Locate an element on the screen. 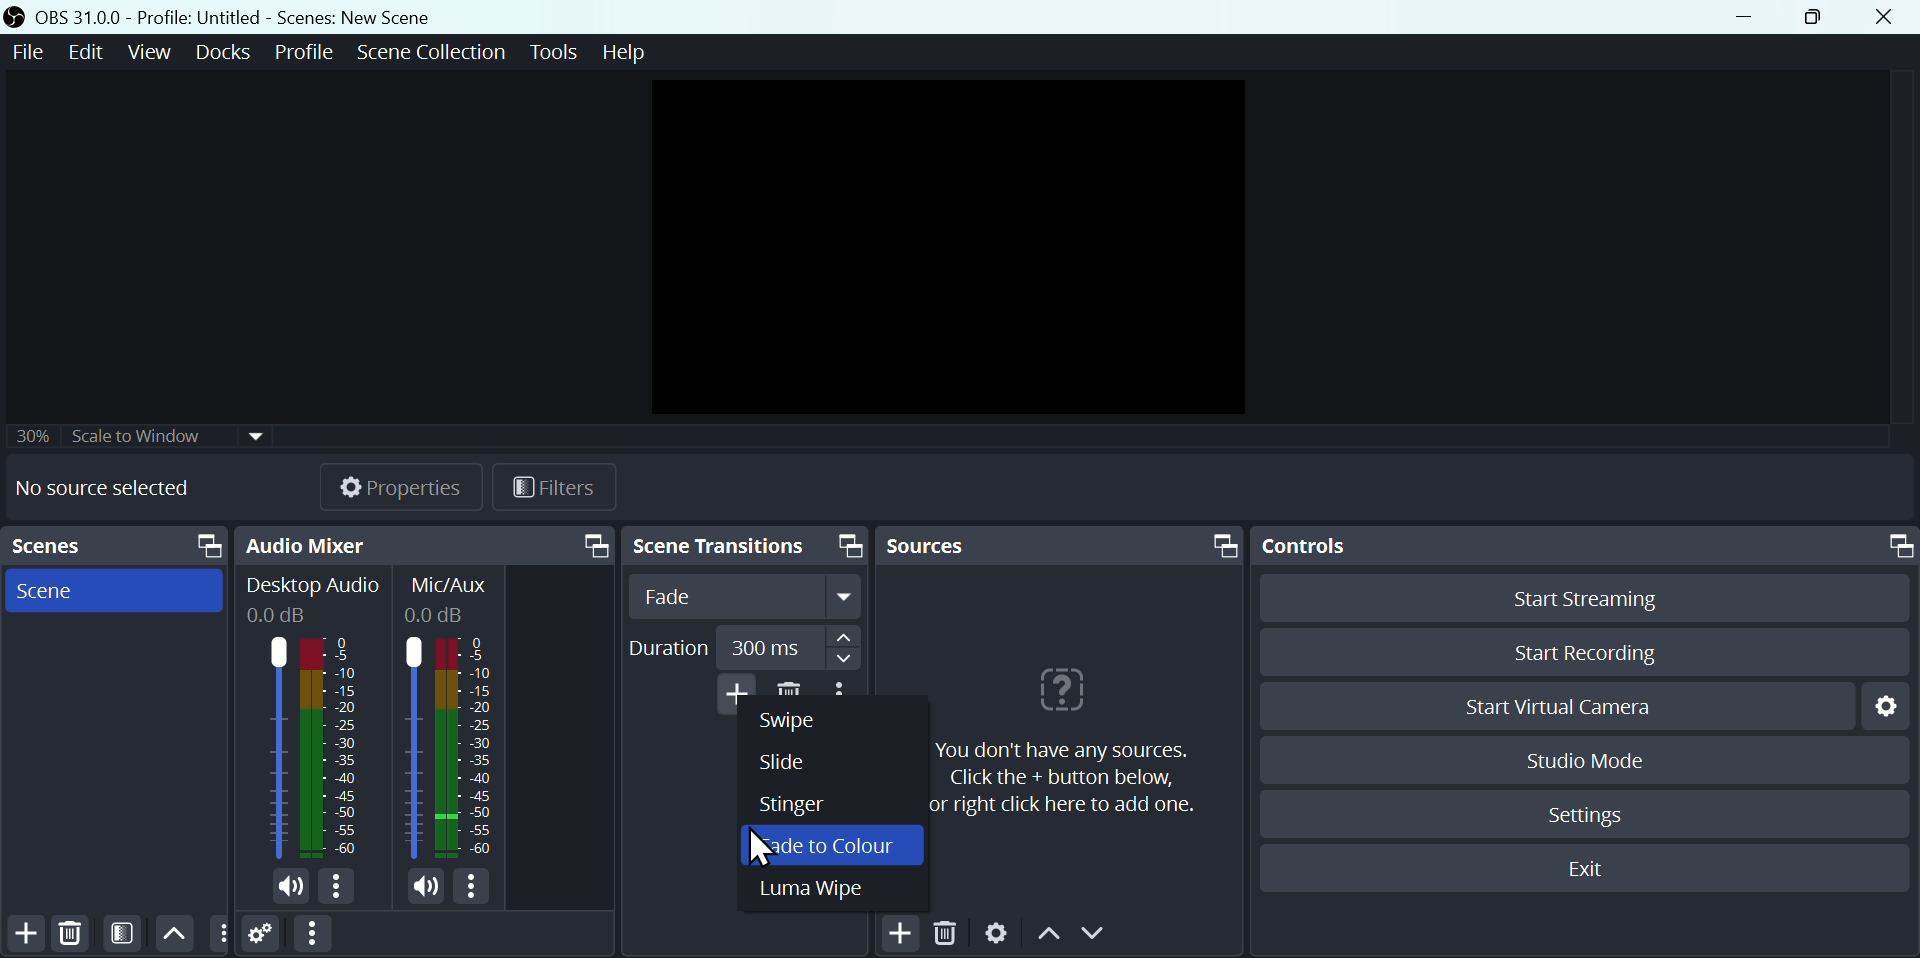  30MS is located at coordinates (767, 643).